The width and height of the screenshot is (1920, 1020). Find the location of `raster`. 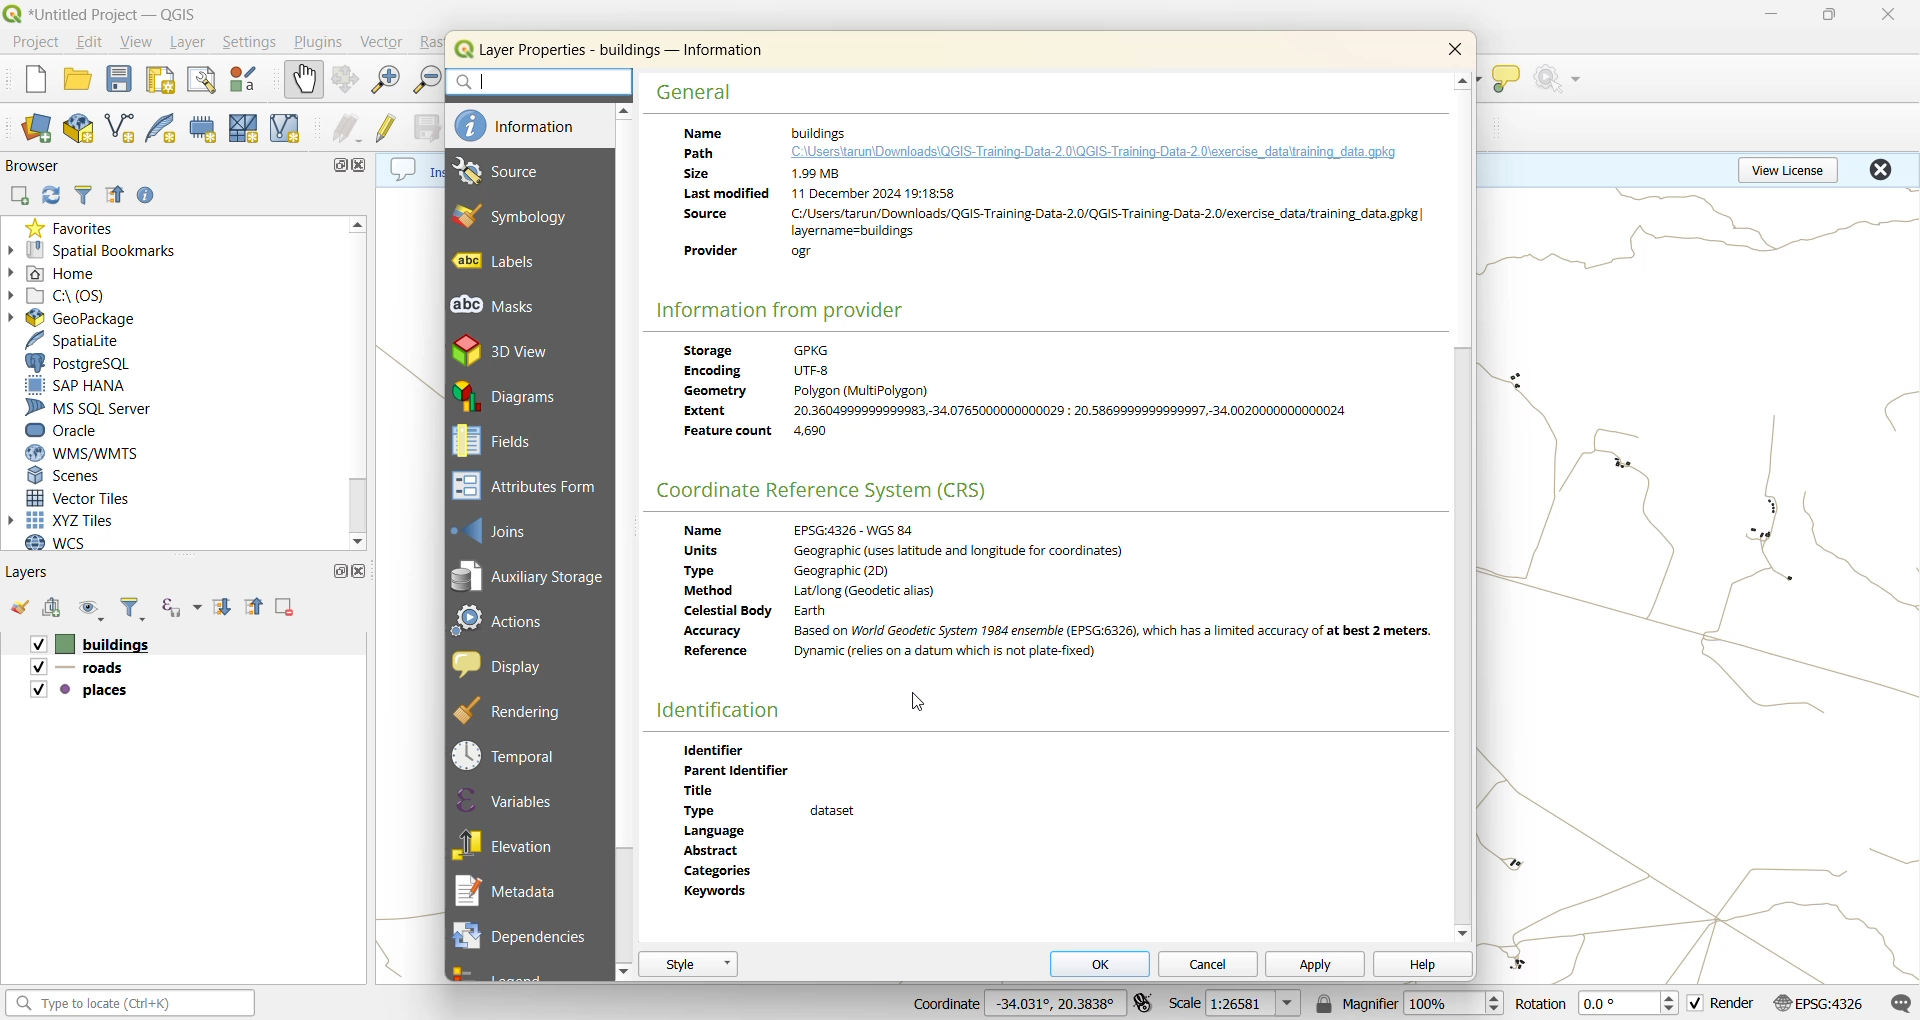

raster is located at coordinates (430, 44).